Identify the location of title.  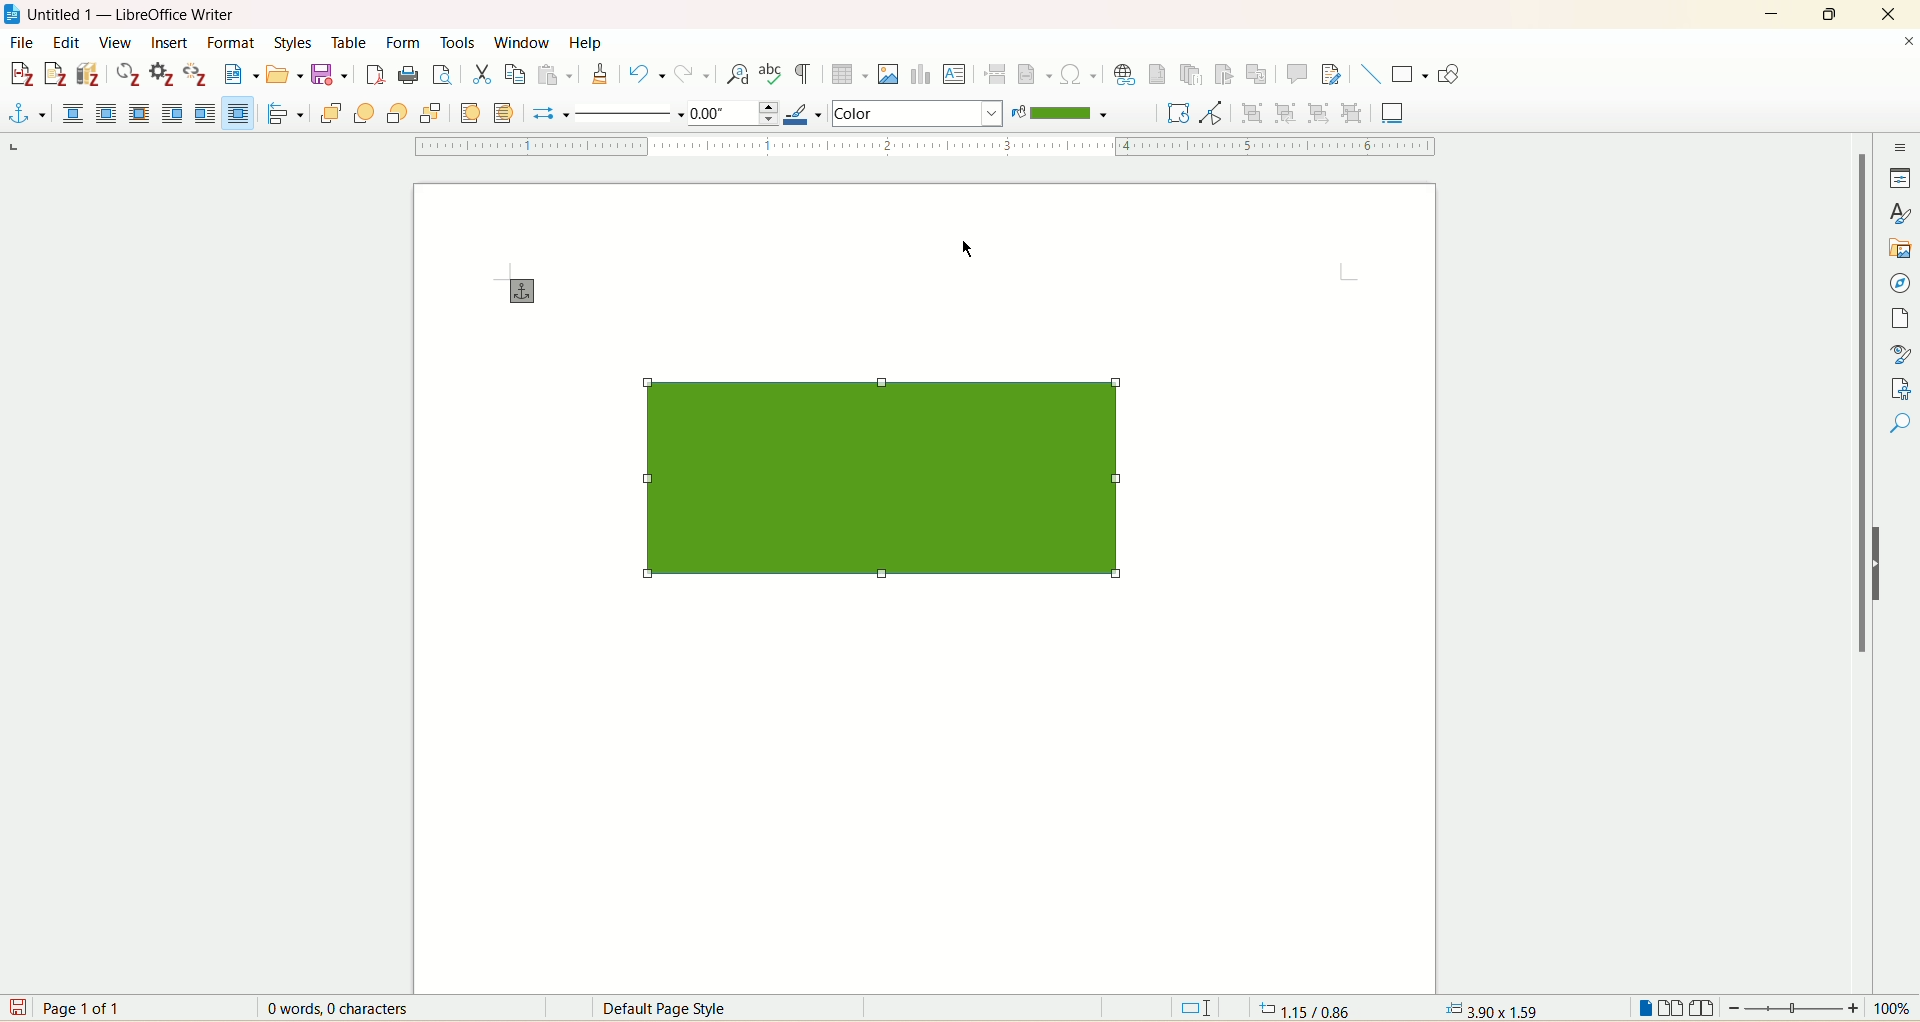
(134, 15).